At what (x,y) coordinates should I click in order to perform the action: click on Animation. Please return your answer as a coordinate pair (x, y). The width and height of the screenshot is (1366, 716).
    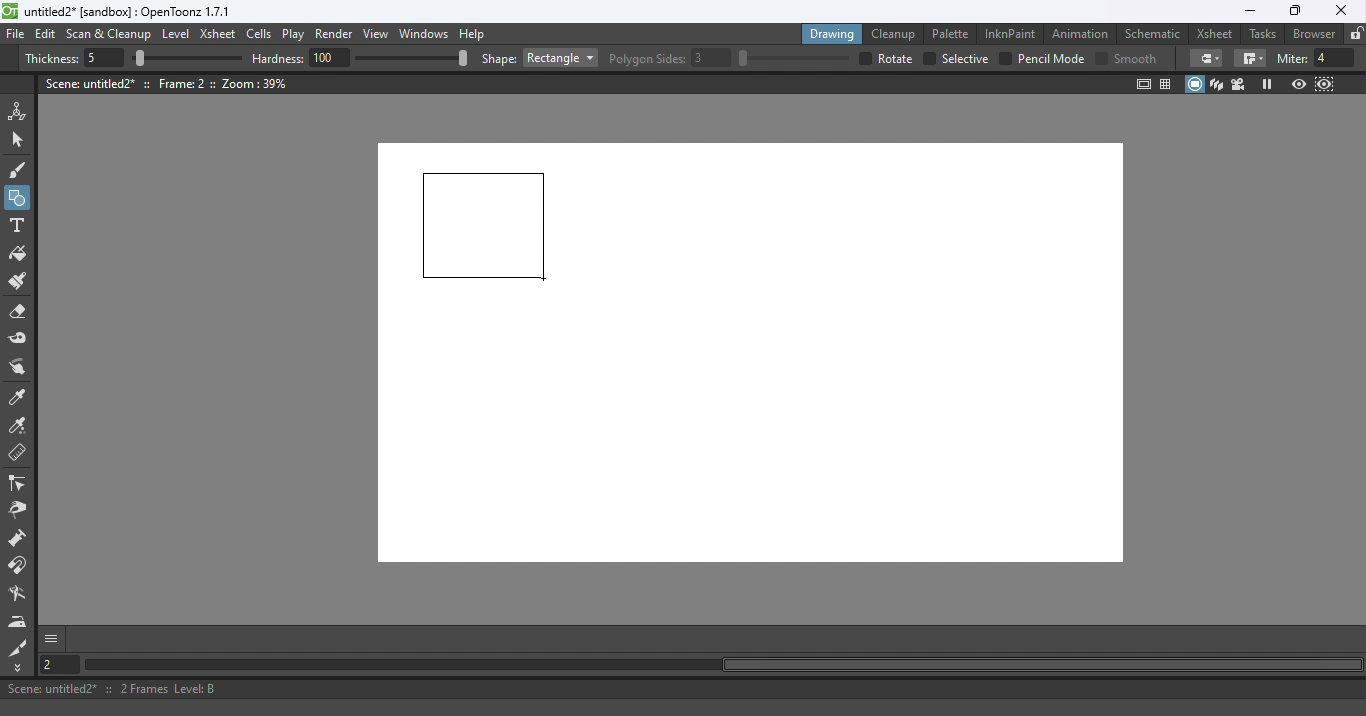
    Looking at the image, I should click on (1083, 32).